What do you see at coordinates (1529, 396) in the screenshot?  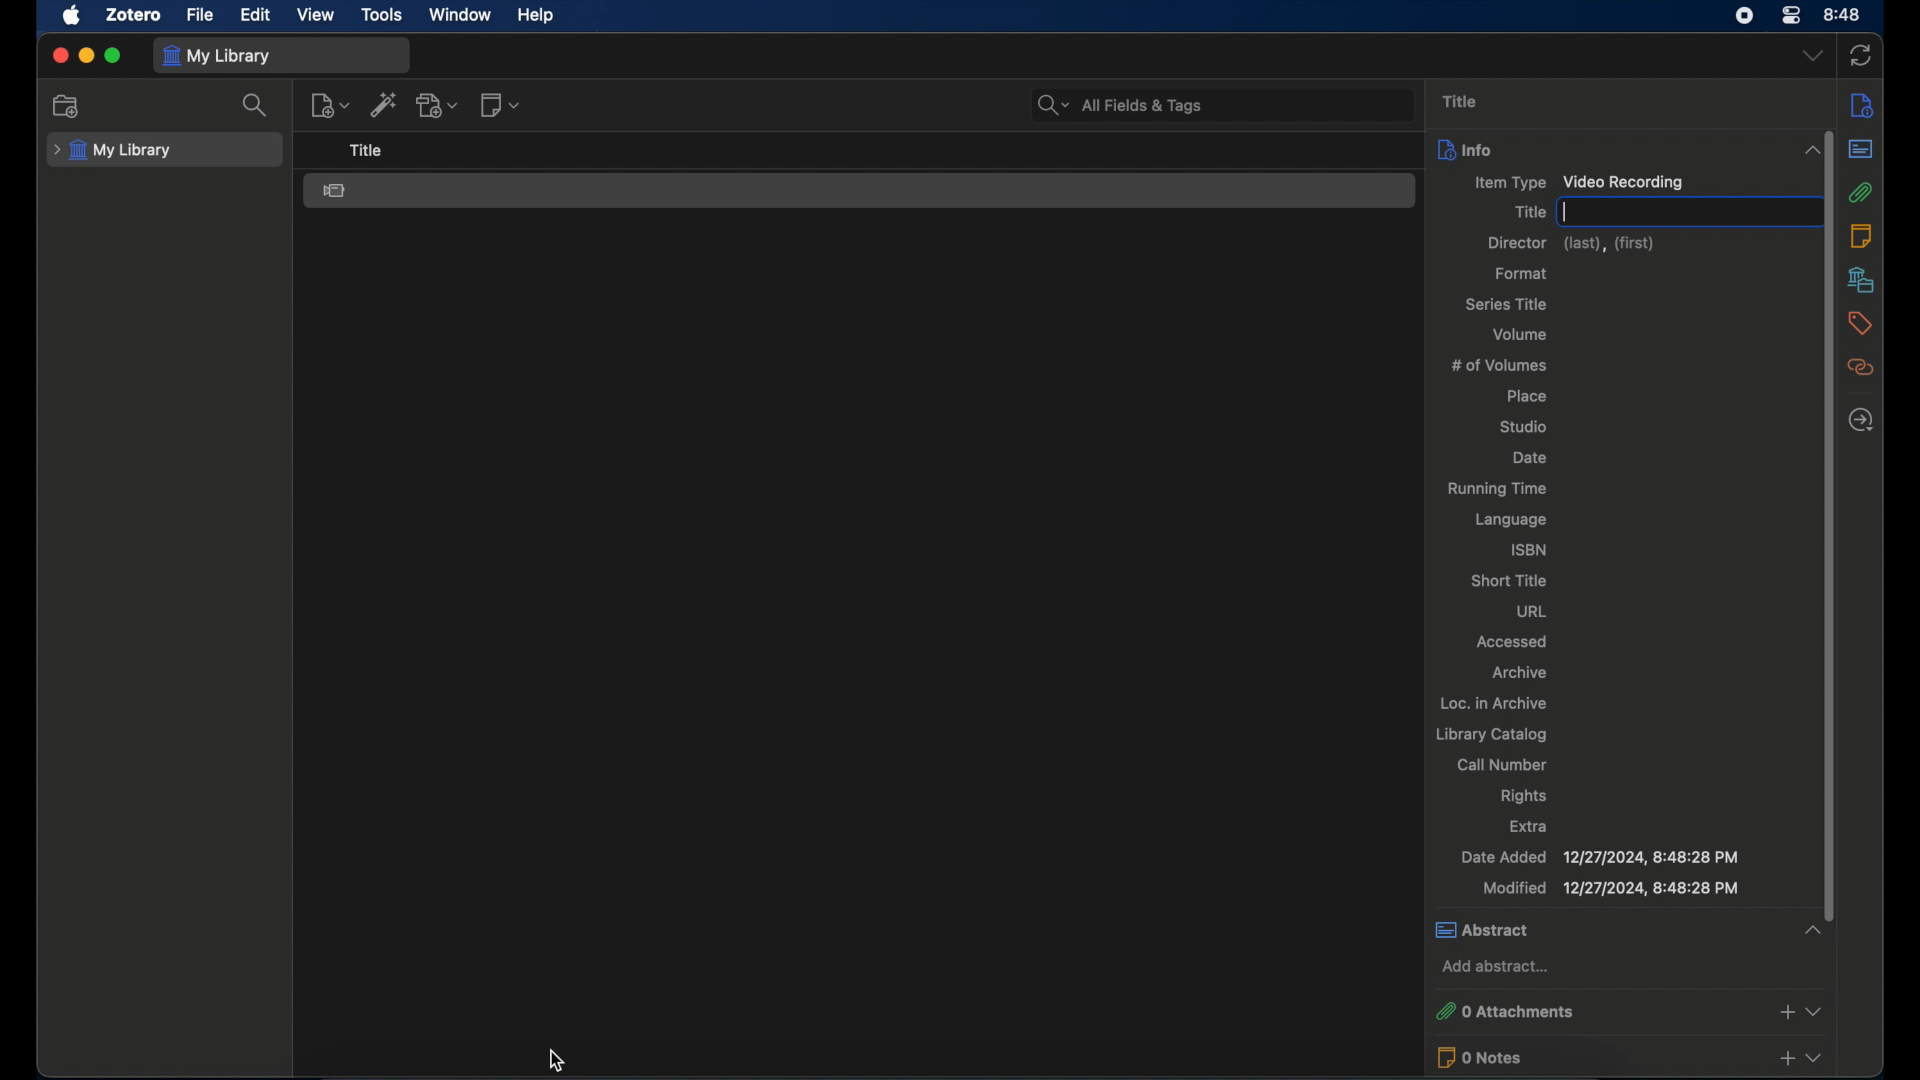 I see `place` at bounding box center [1529, 396].